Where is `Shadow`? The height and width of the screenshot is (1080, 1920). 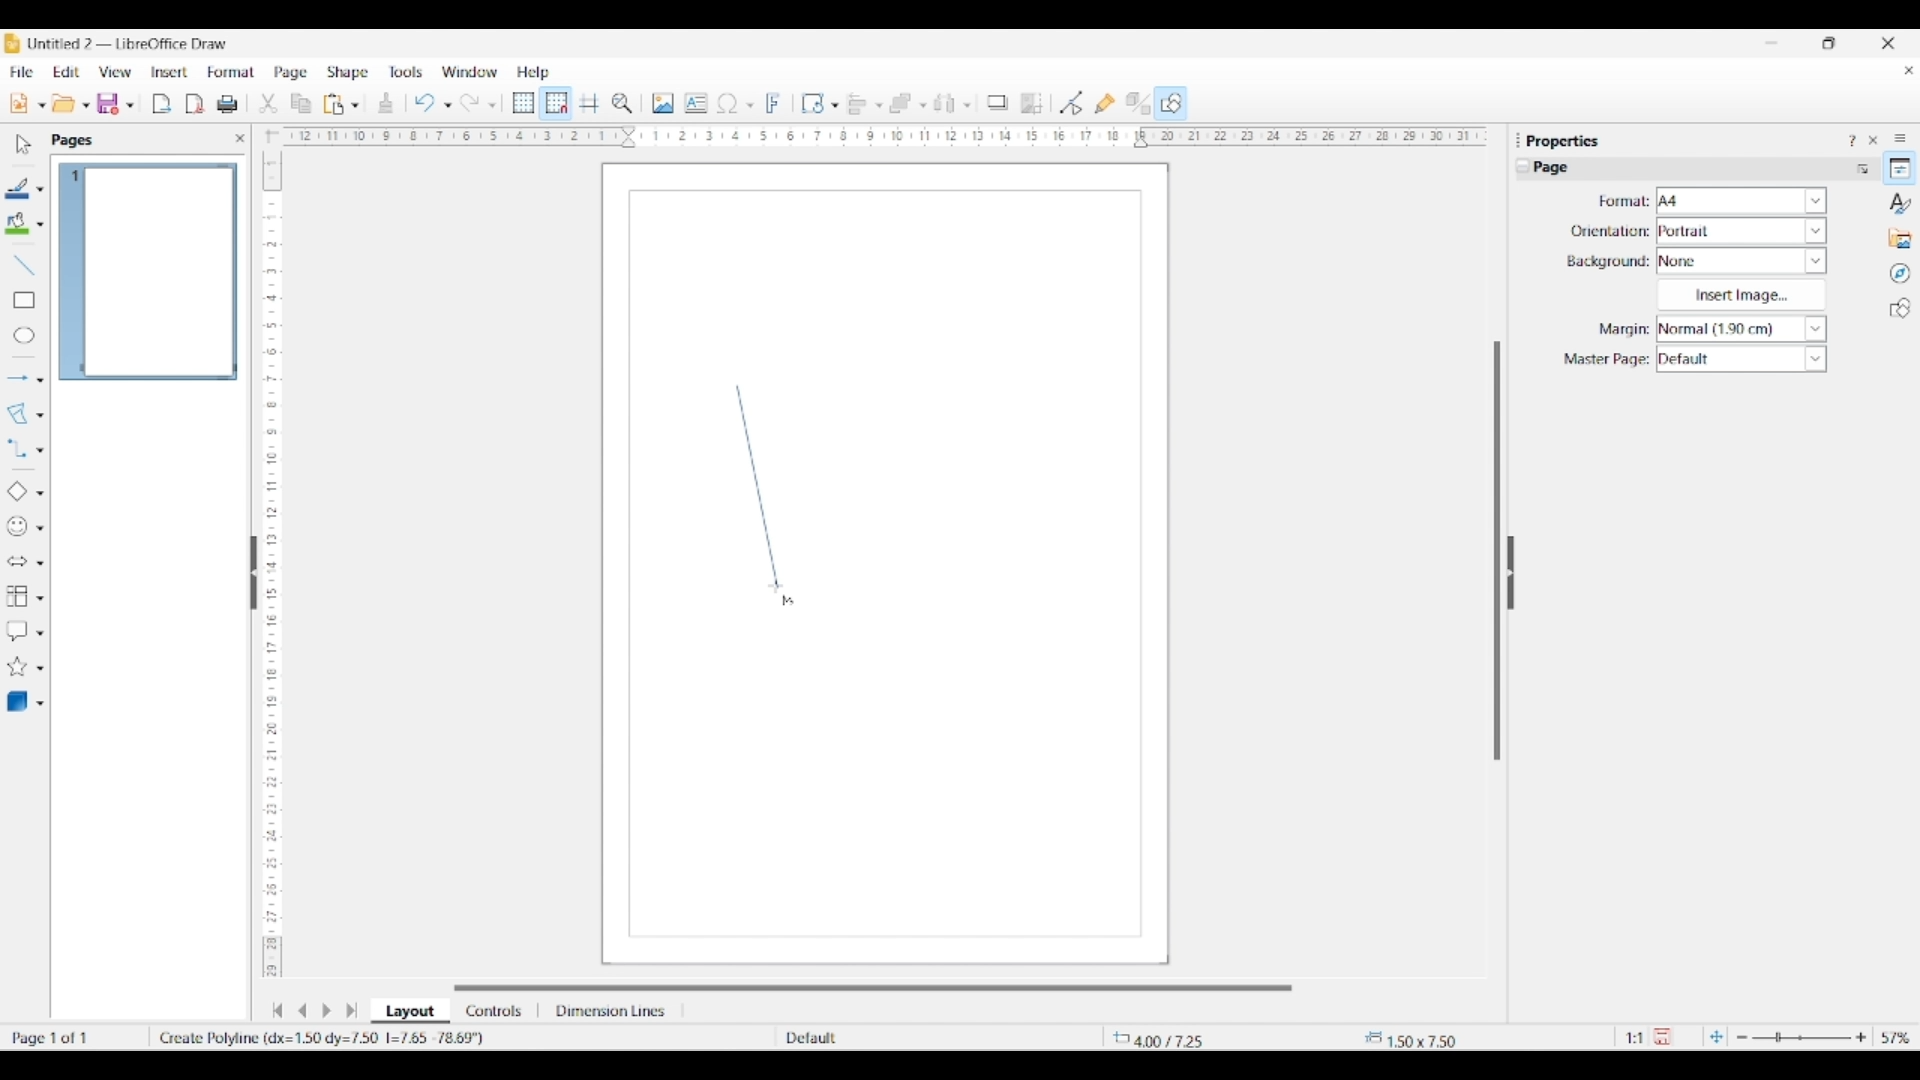 Shadow is located at coordinates (997, 102).